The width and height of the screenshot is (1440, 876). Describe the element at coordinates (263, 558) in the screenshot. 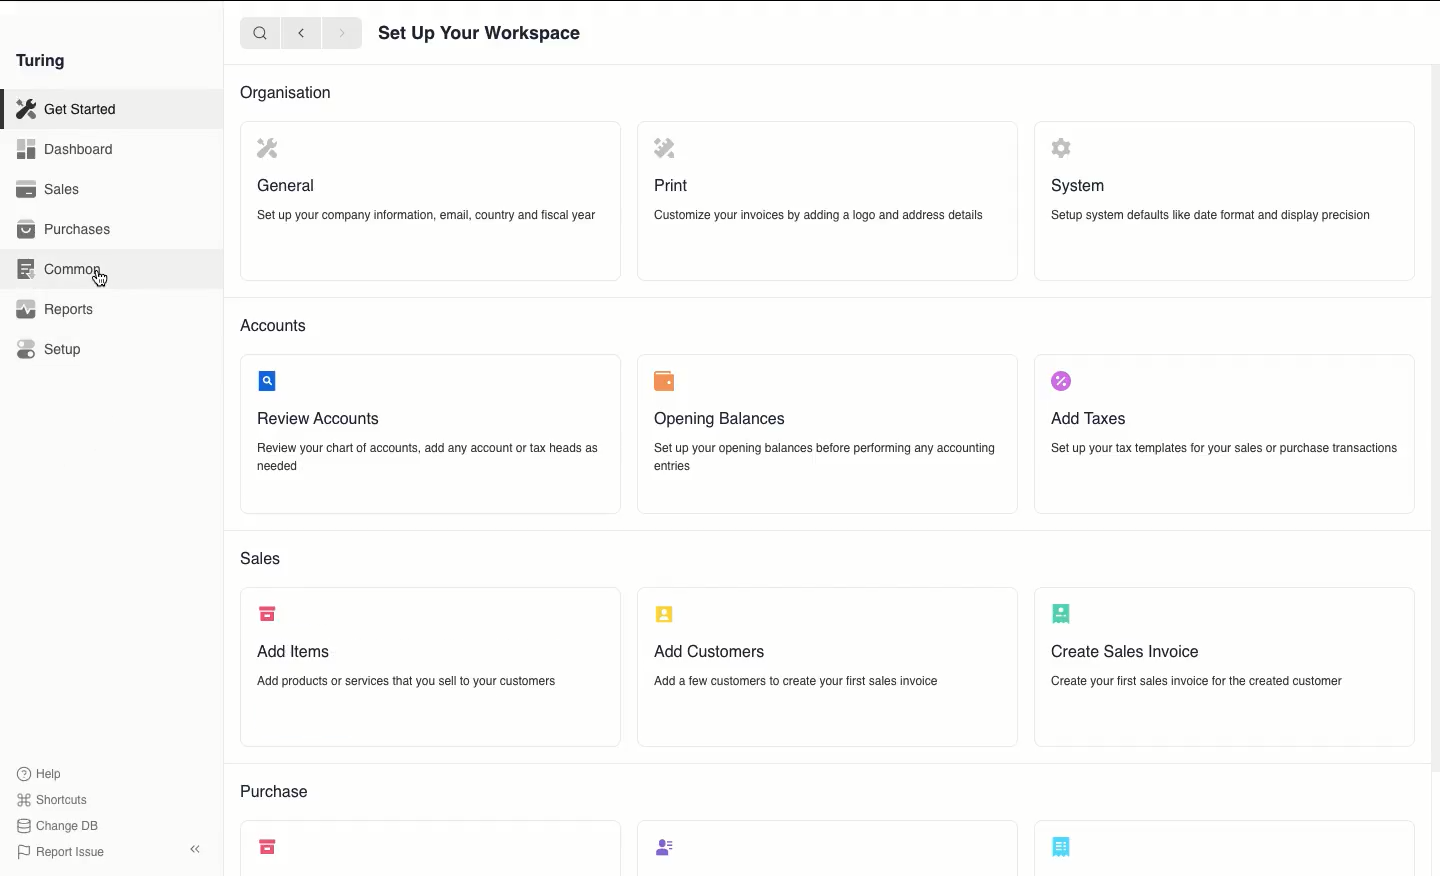

I see `Sales` at that location.